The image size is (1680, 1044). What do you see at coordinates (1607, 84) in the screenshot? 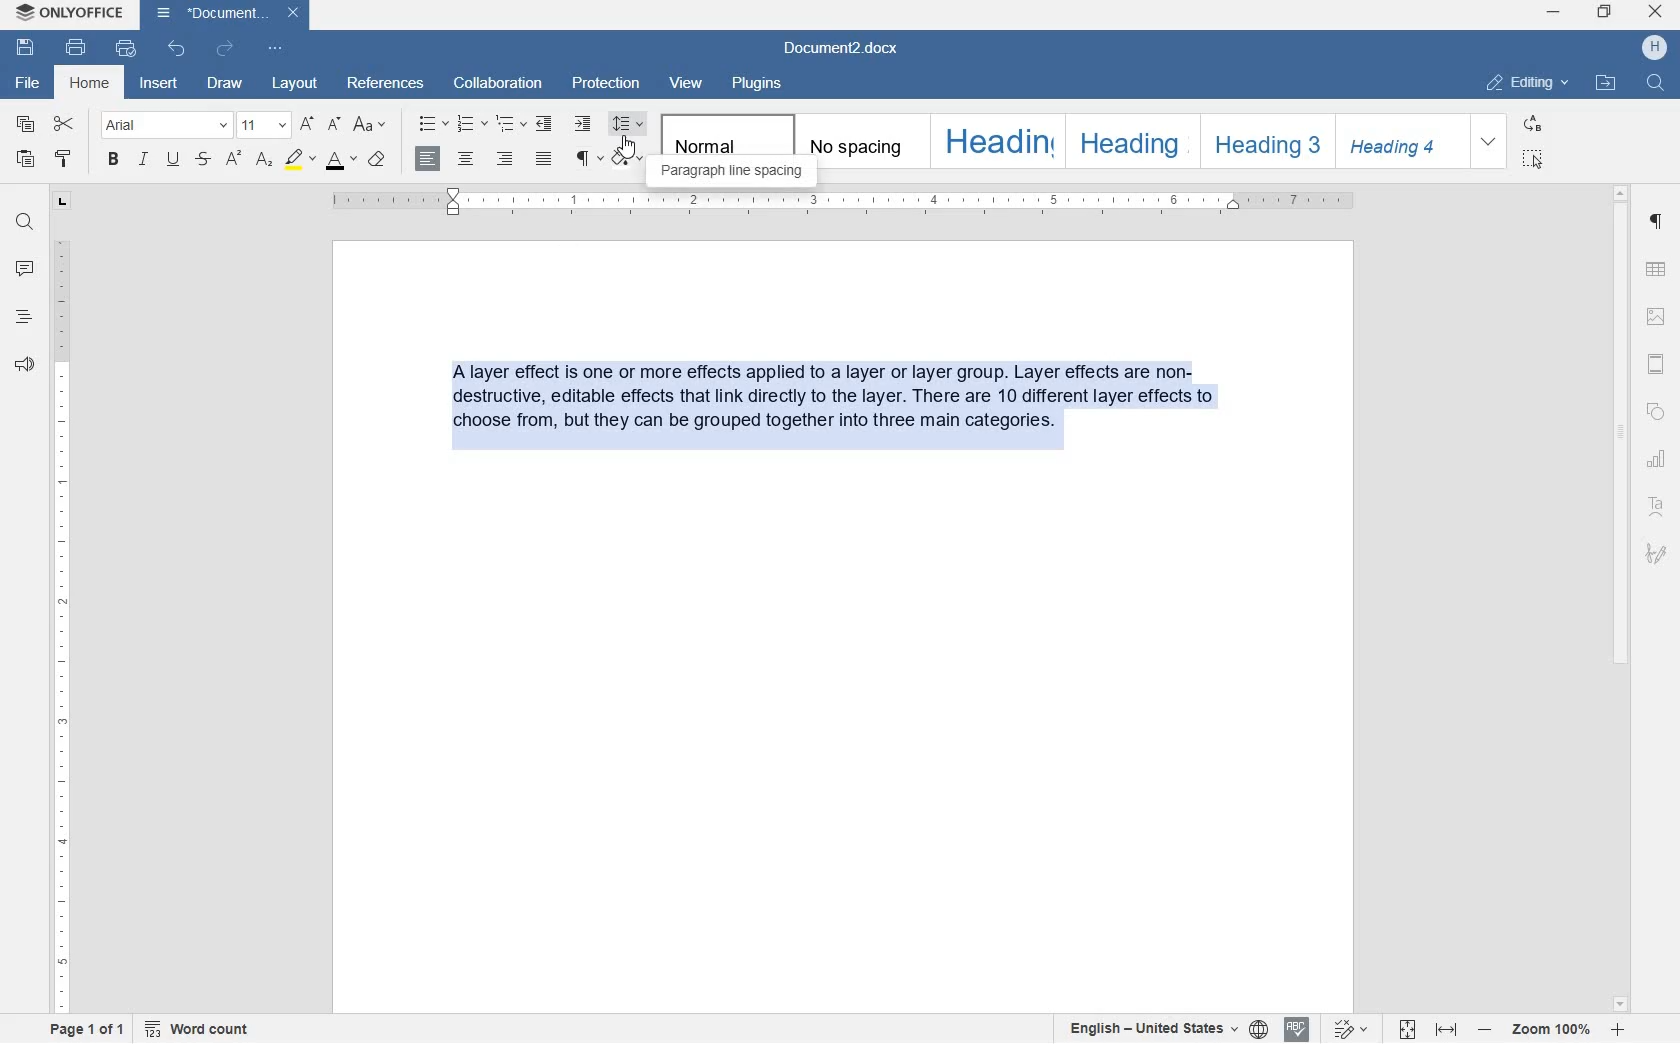
I see `open file location` at bounding box center [1607, 84].